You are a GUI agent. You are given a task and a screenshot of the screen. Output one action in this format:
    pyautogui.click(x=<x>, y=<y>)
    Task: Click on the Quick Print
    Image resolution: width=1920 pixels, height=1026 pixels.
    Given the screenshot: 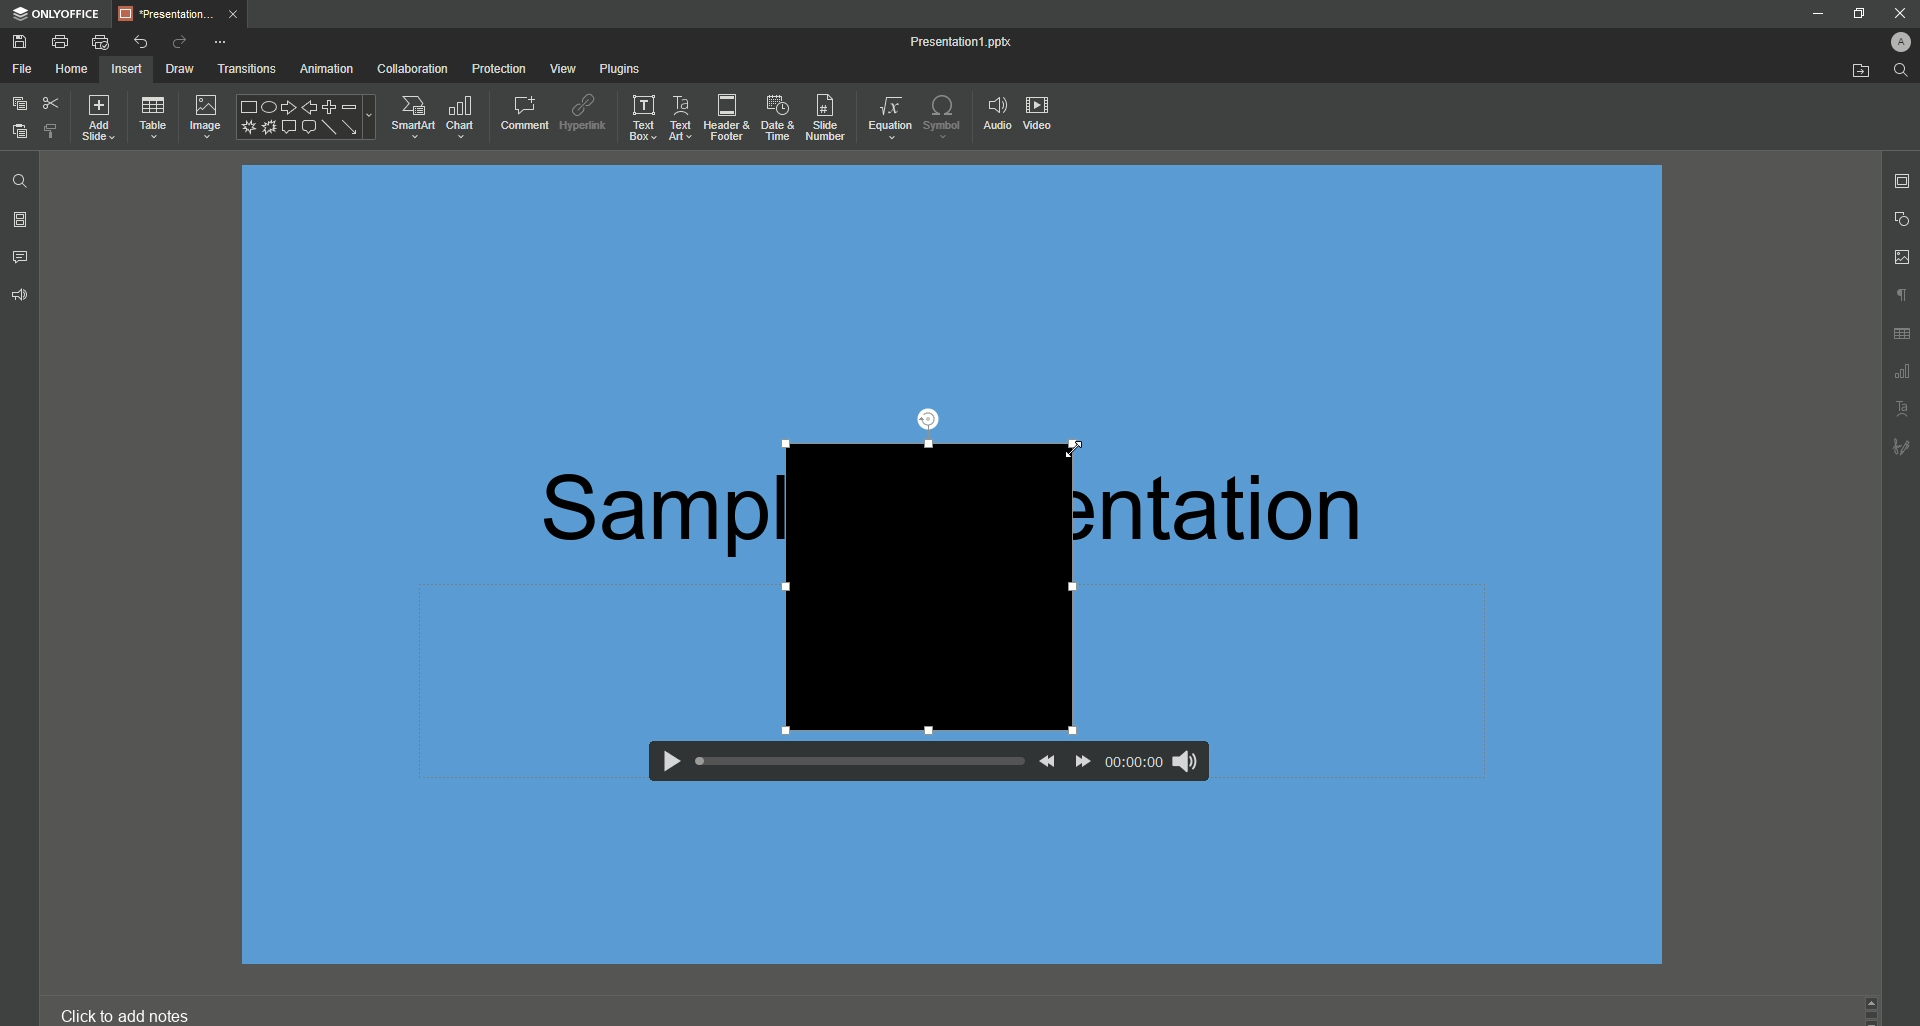 What is the action you would take?
    pyautogui.click(x=101, y=41)
    